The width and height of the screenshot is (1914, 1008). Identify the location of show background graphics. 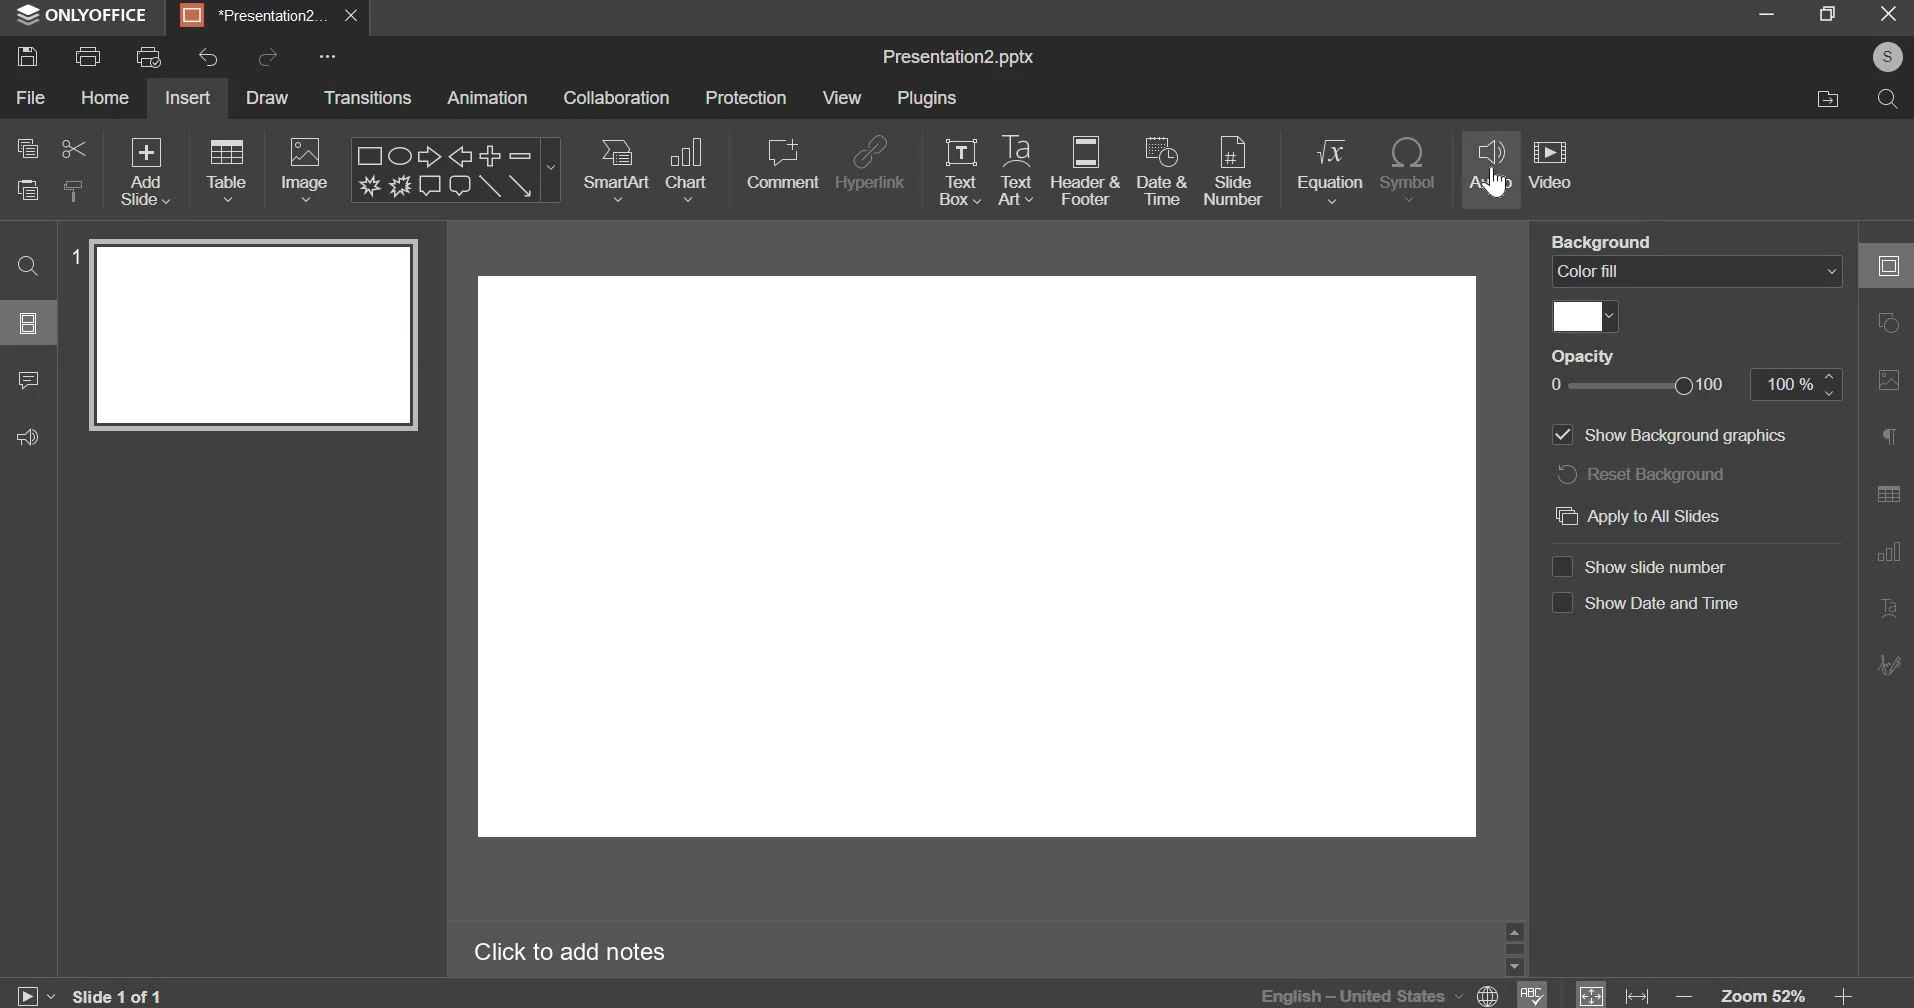
(1667, 436).